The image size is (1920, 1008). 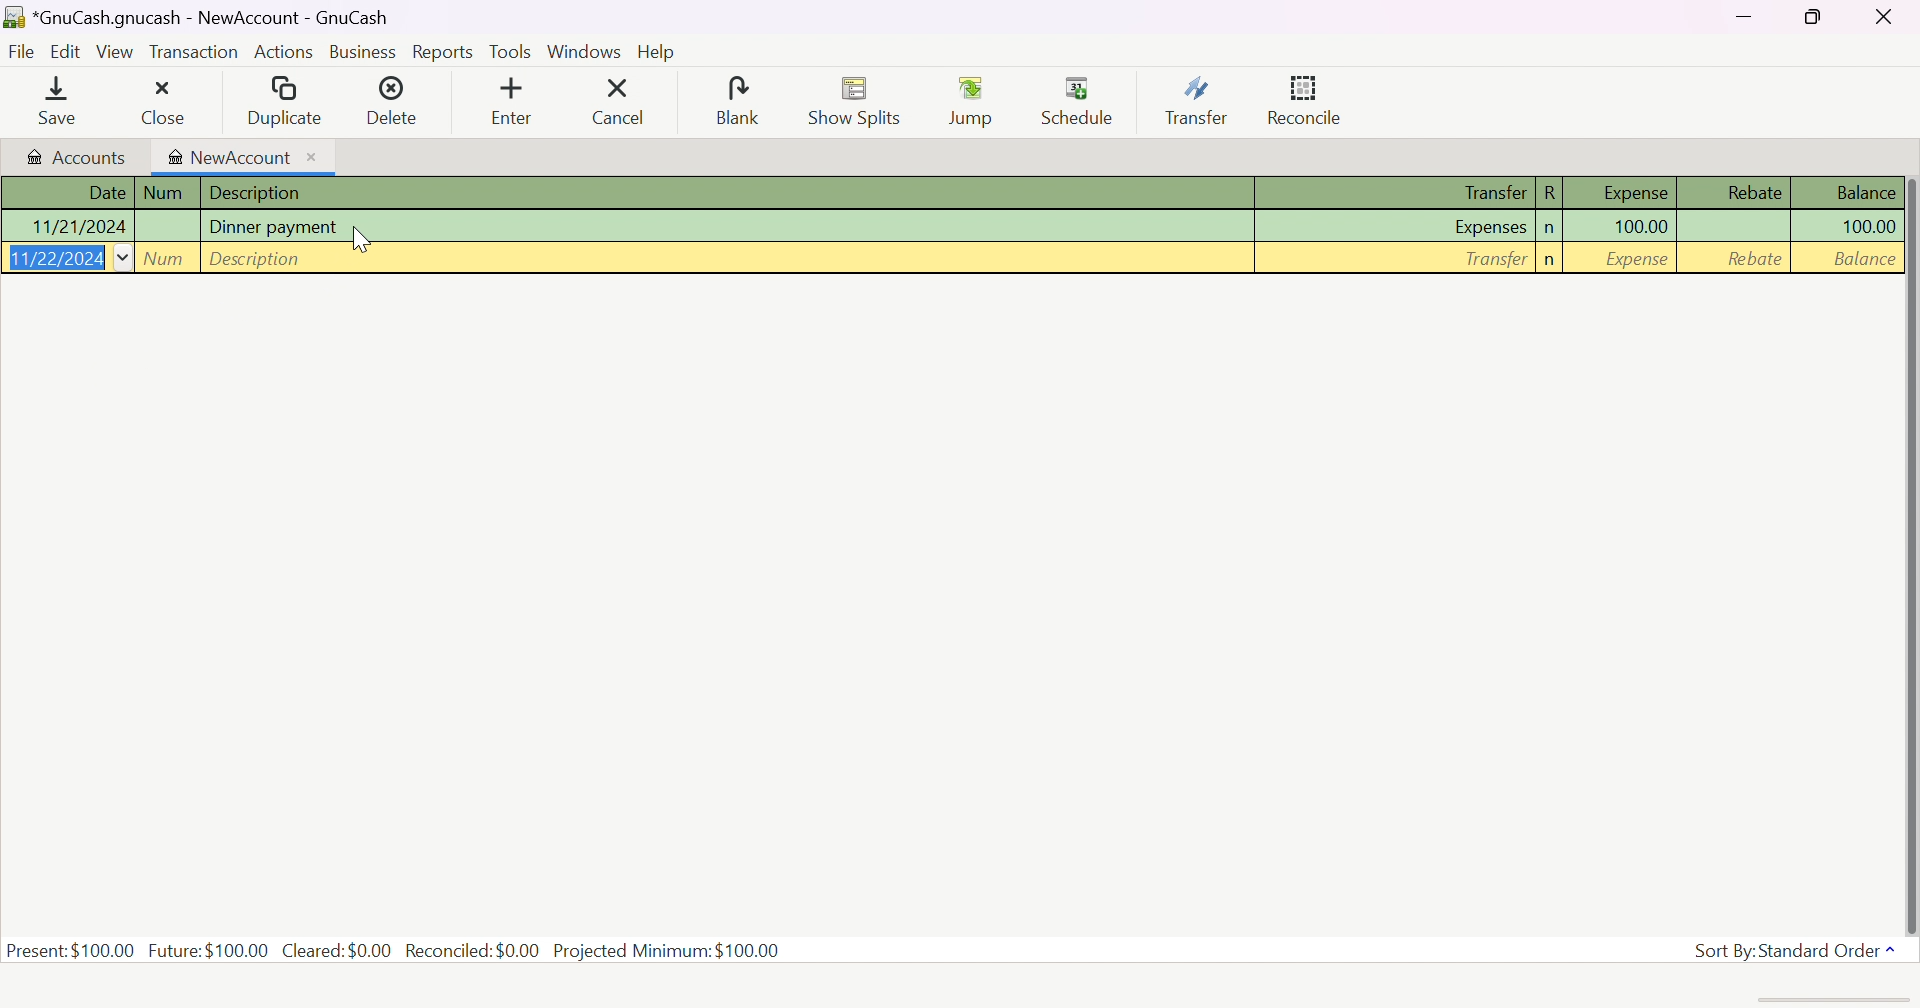 What do you see at coordinates (59, 256) in the screenshot?
I see `11/22/2024` at bounding box center [59, 256].